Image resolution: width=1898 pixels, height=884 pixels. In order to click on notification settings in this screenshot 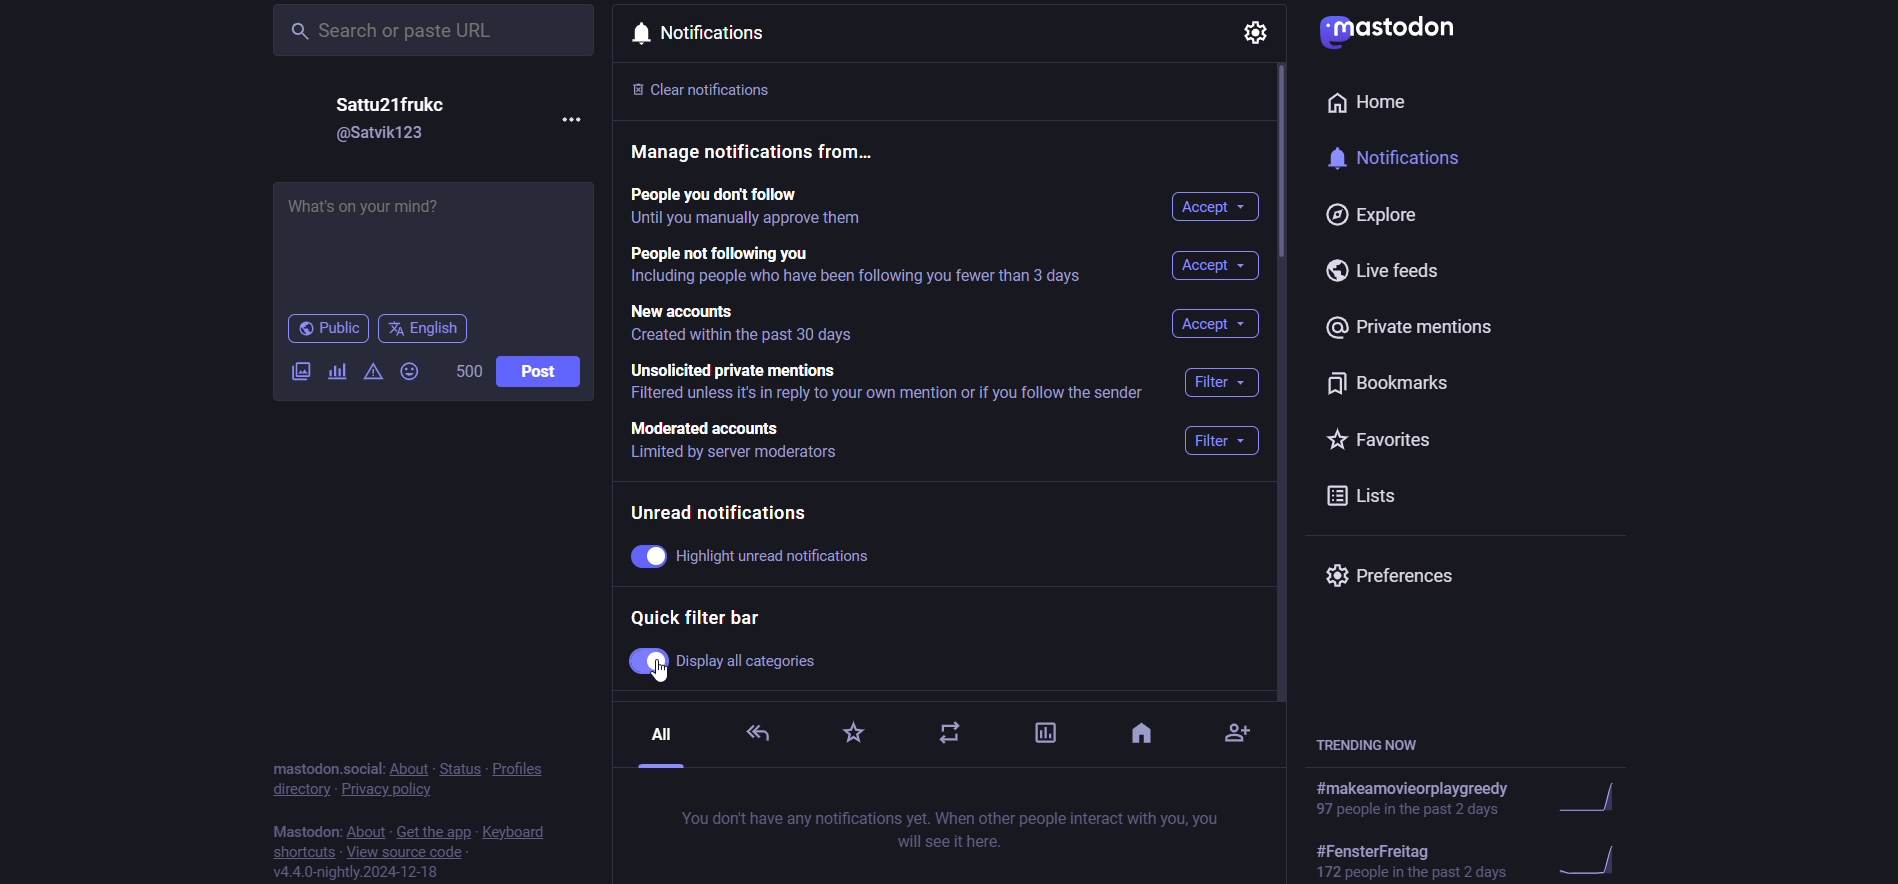, I will do `click(1256, 31)`.